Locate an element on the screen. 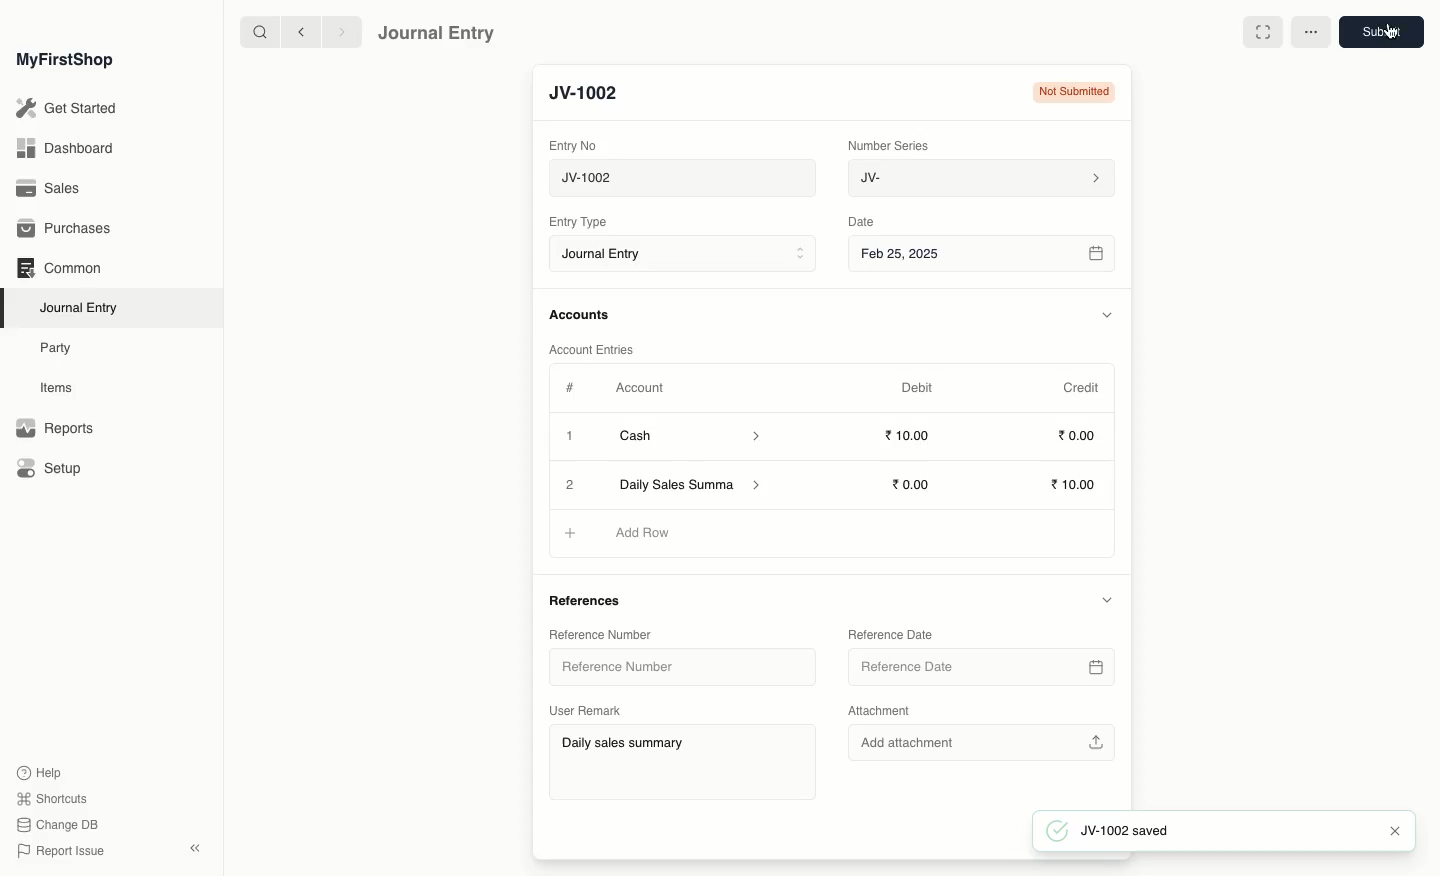 The height and width of the screenshot is (876, 1440). Feb 25, 2025 8 is located at coordinates (983, 253).